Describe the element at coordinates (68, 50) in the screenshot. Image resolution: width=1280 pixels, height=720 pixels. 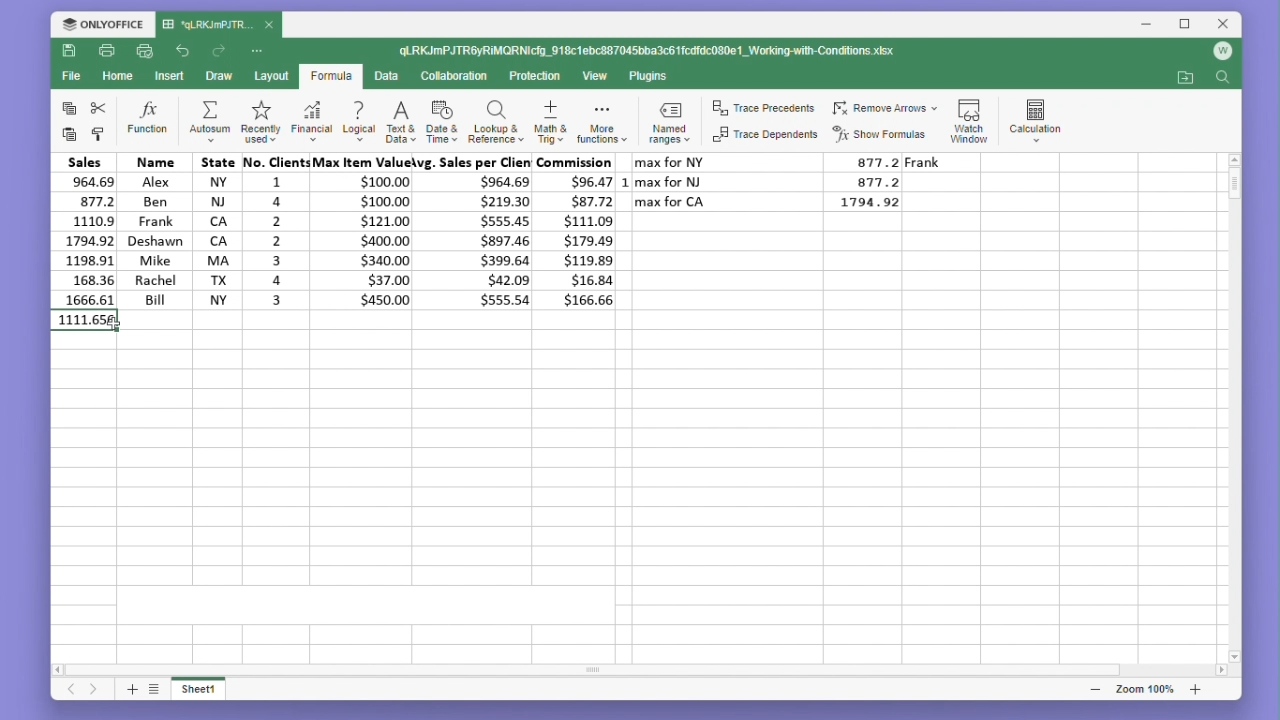
I see `Save ` at that location.